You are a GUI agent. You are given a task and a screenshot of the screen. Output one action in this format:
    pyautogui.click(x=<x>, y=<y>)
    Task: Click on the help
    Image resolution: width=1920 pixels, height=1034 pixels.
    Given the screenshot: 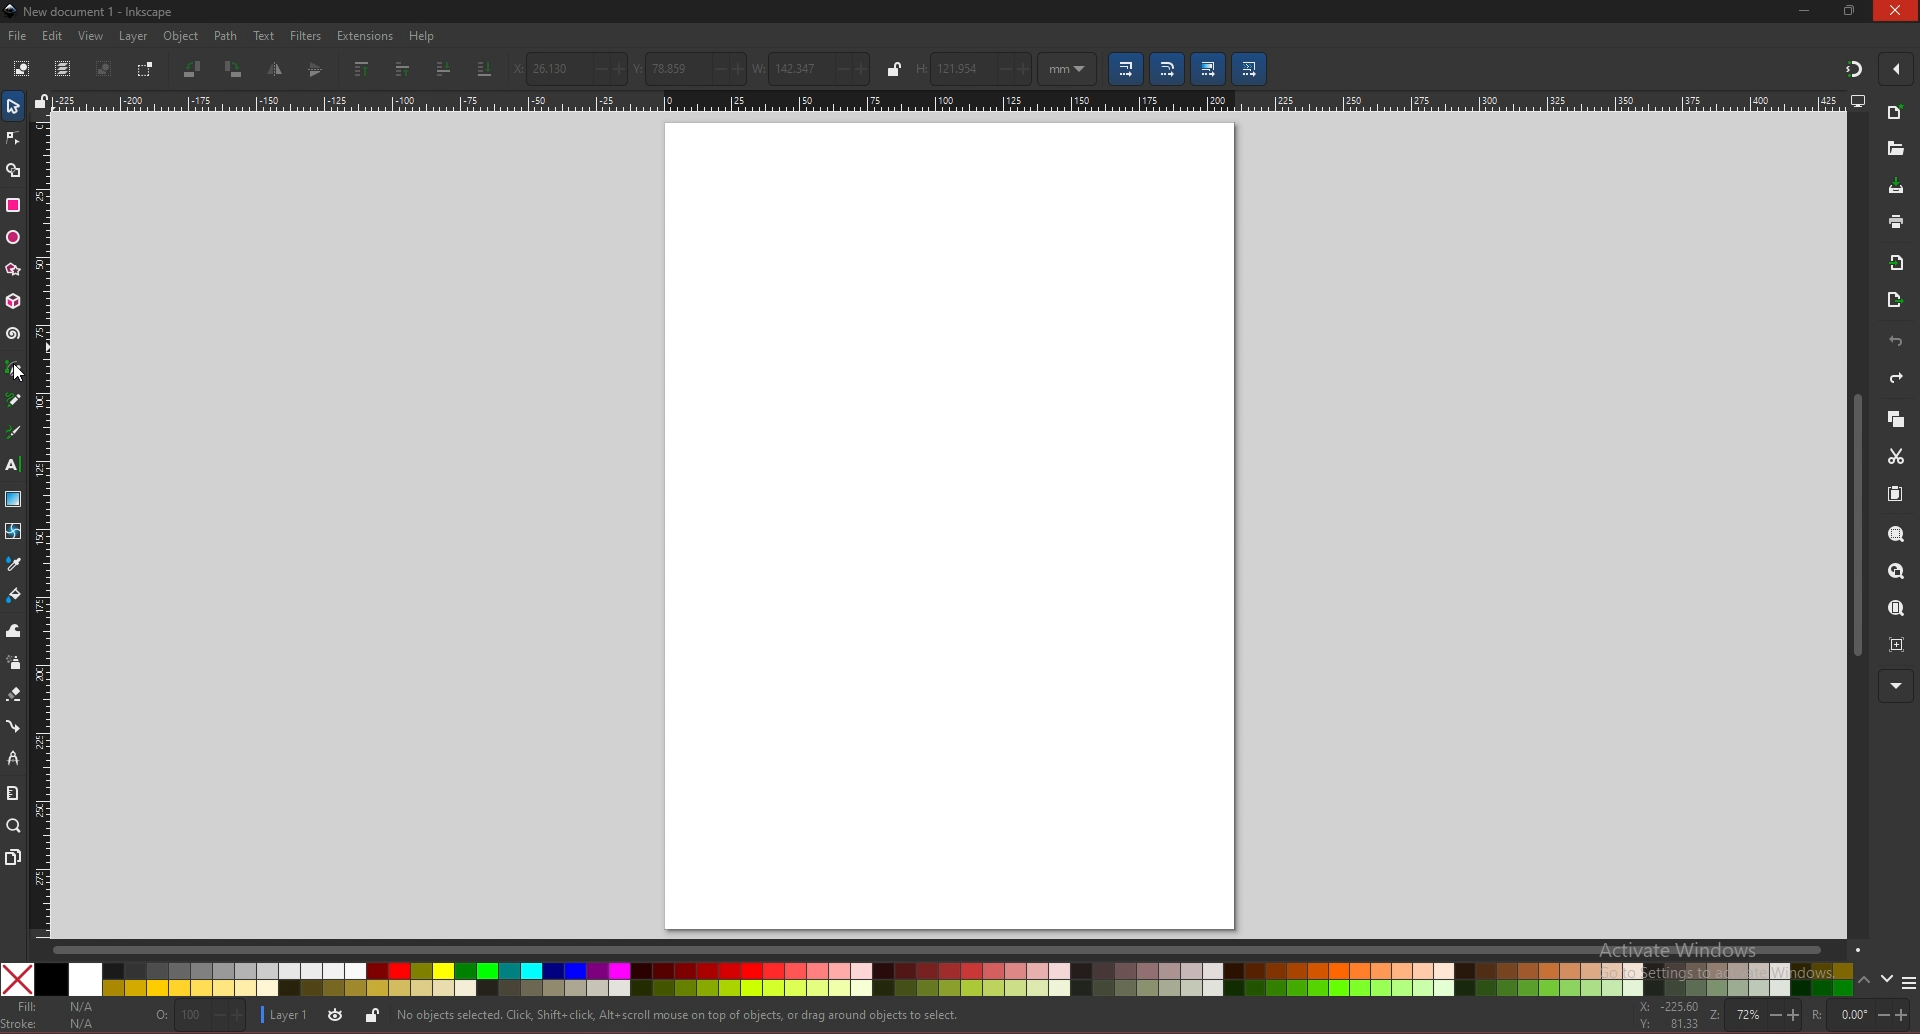 What is the action you would take?
    pyautogui.click(x=423, y=36)
    